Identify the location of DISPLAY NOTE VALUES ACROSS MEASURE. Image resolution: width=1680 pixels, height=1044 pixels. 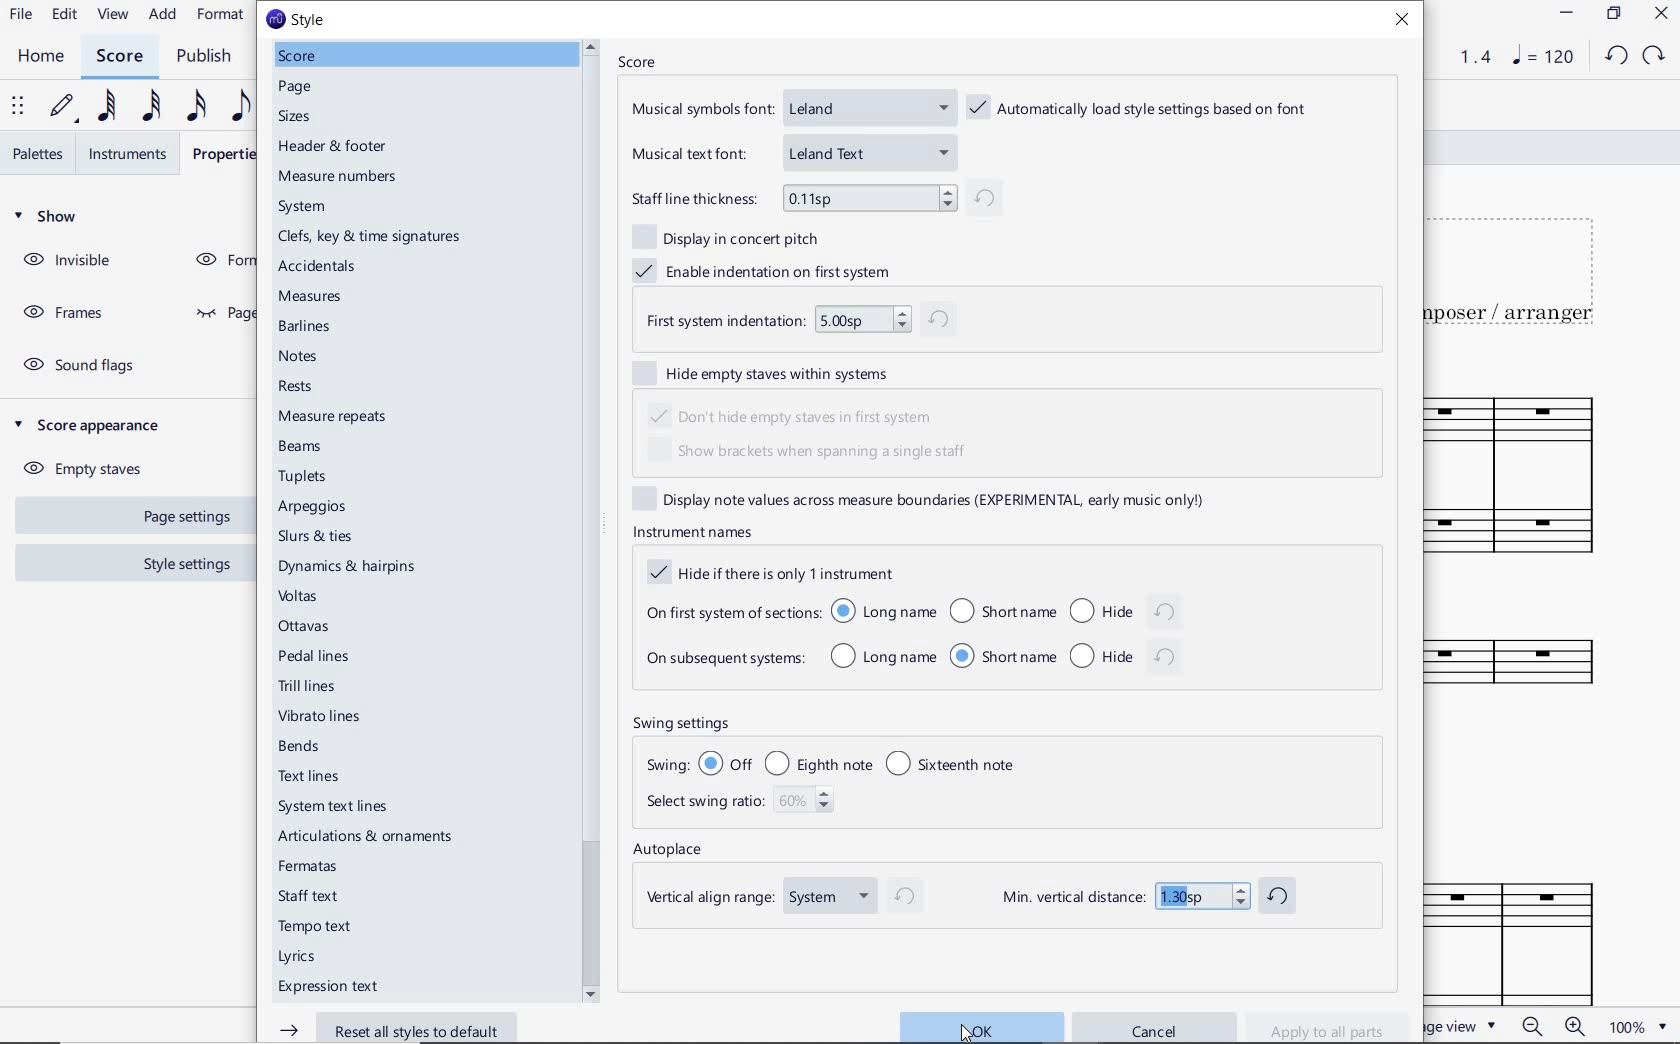
(932, 499).